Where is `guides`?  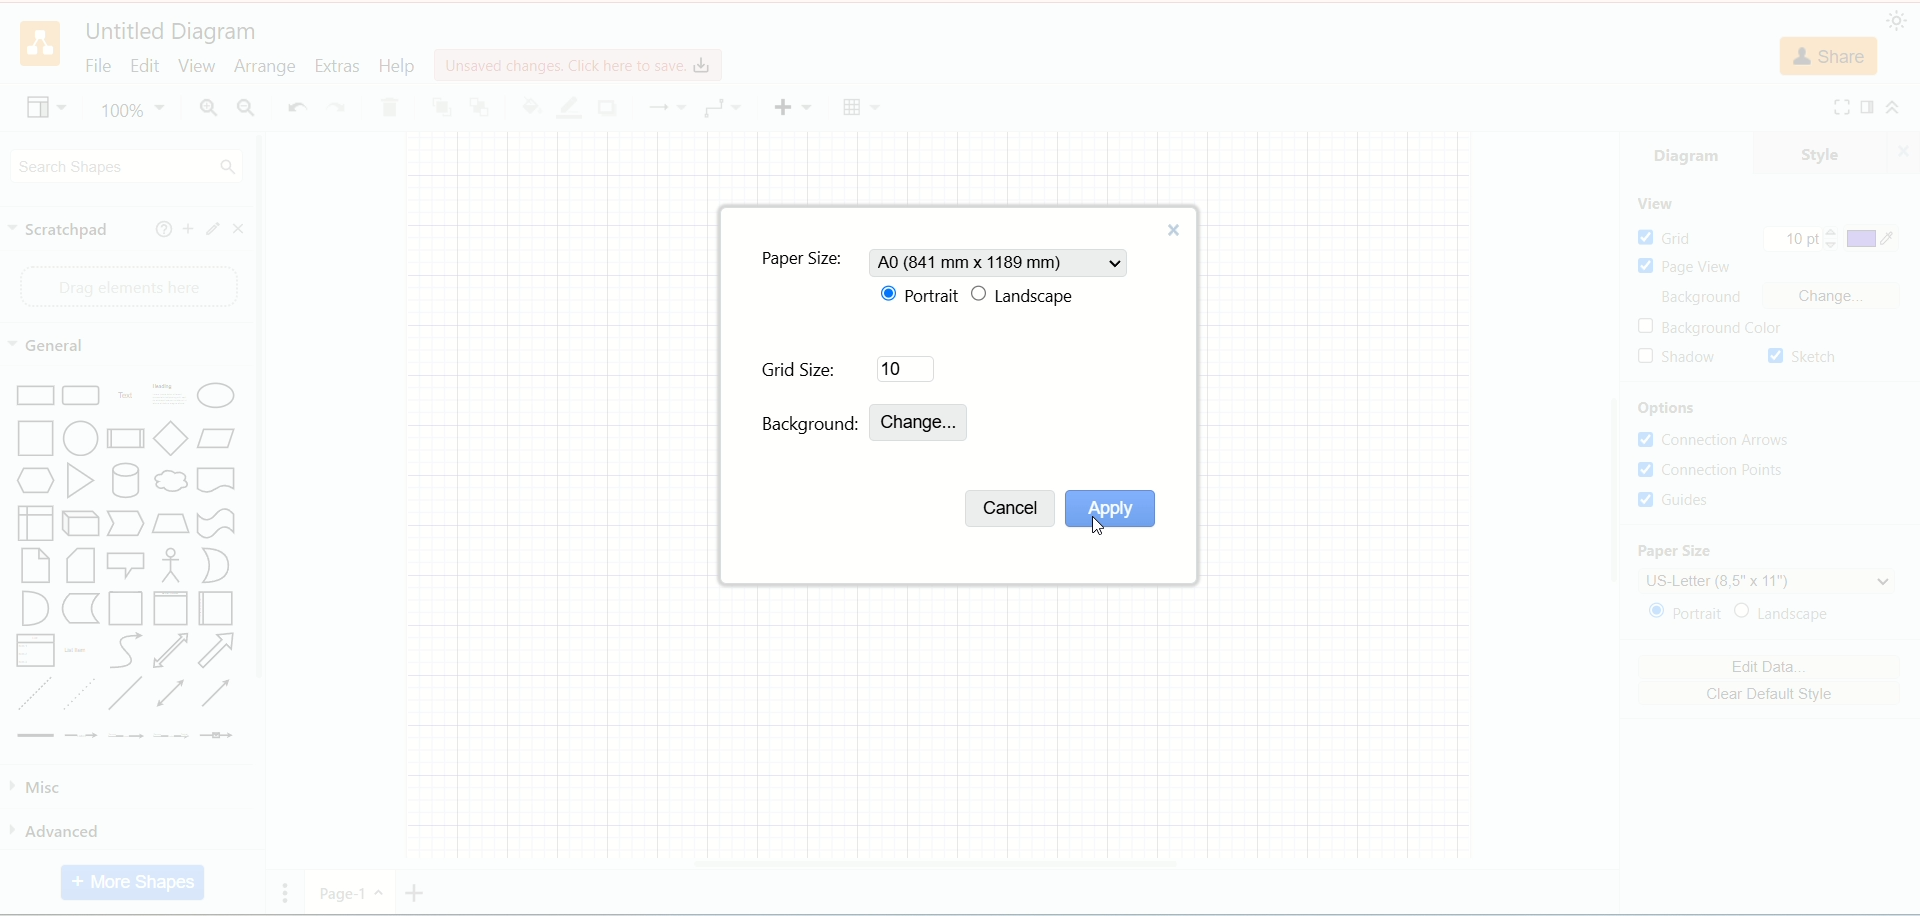 guides is located at coordinates (1676, 499).